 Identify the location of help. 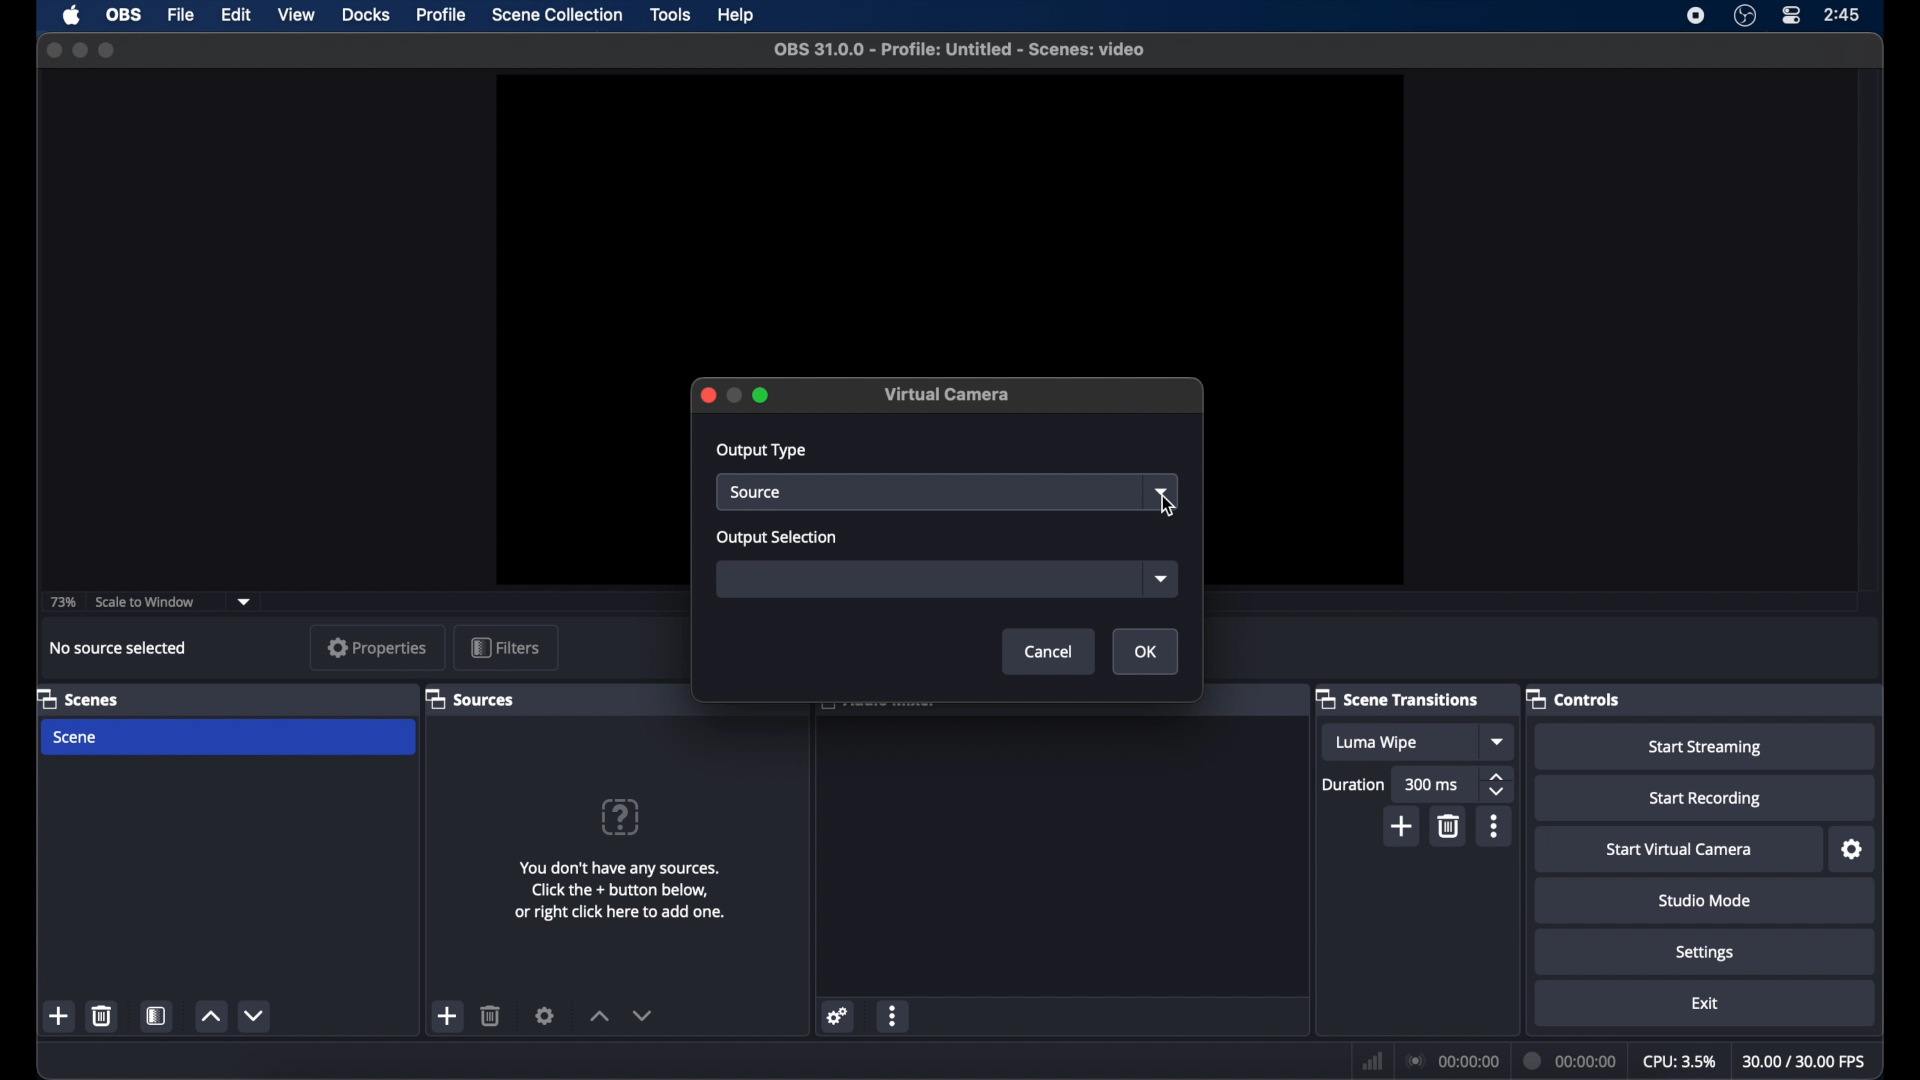
(622, 817).